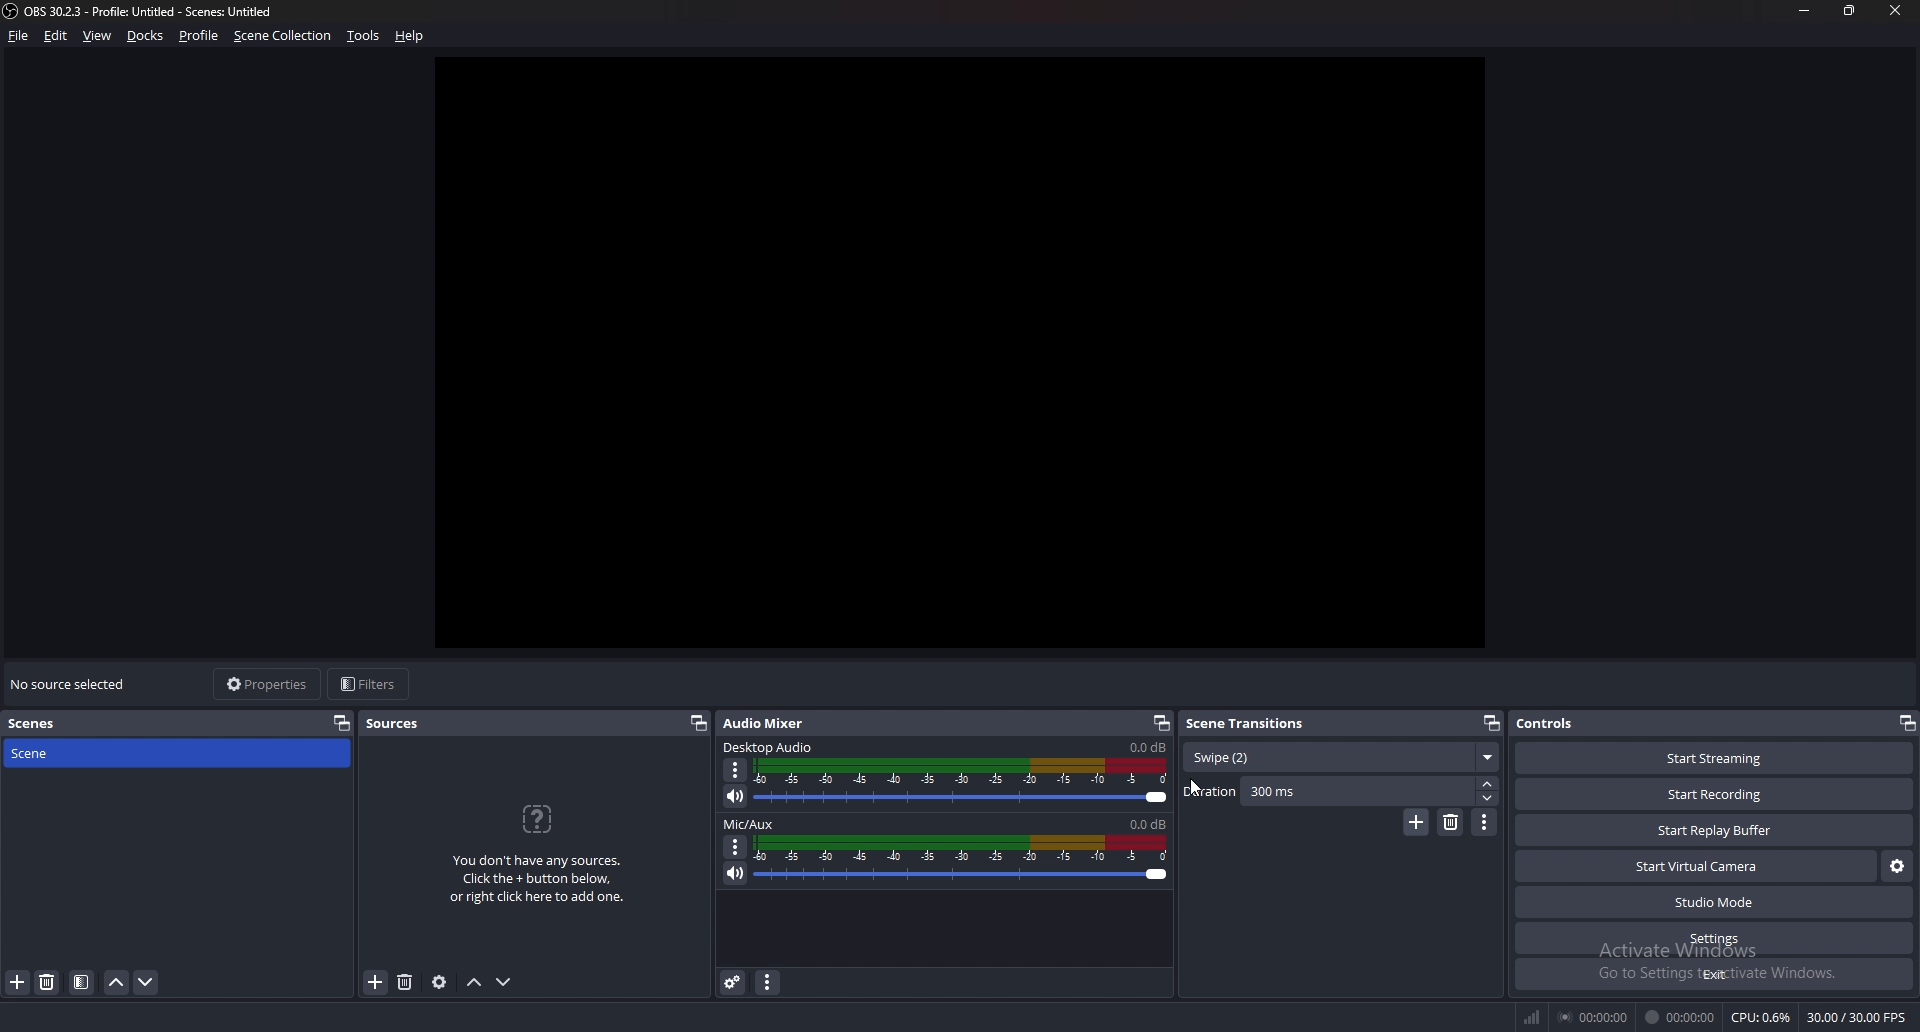 The image size is (1920, 1032). I want to click on desktop audio, so click(769, 746).